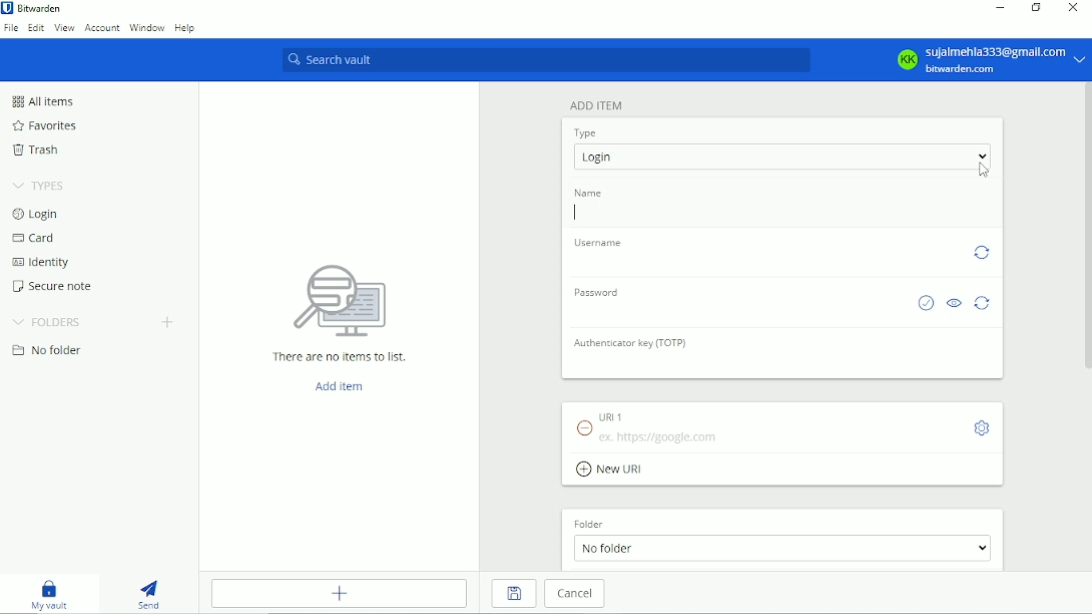 The height and width of the screenshot is (614, 1092). I want to click on Create folder, so click(167, 321).